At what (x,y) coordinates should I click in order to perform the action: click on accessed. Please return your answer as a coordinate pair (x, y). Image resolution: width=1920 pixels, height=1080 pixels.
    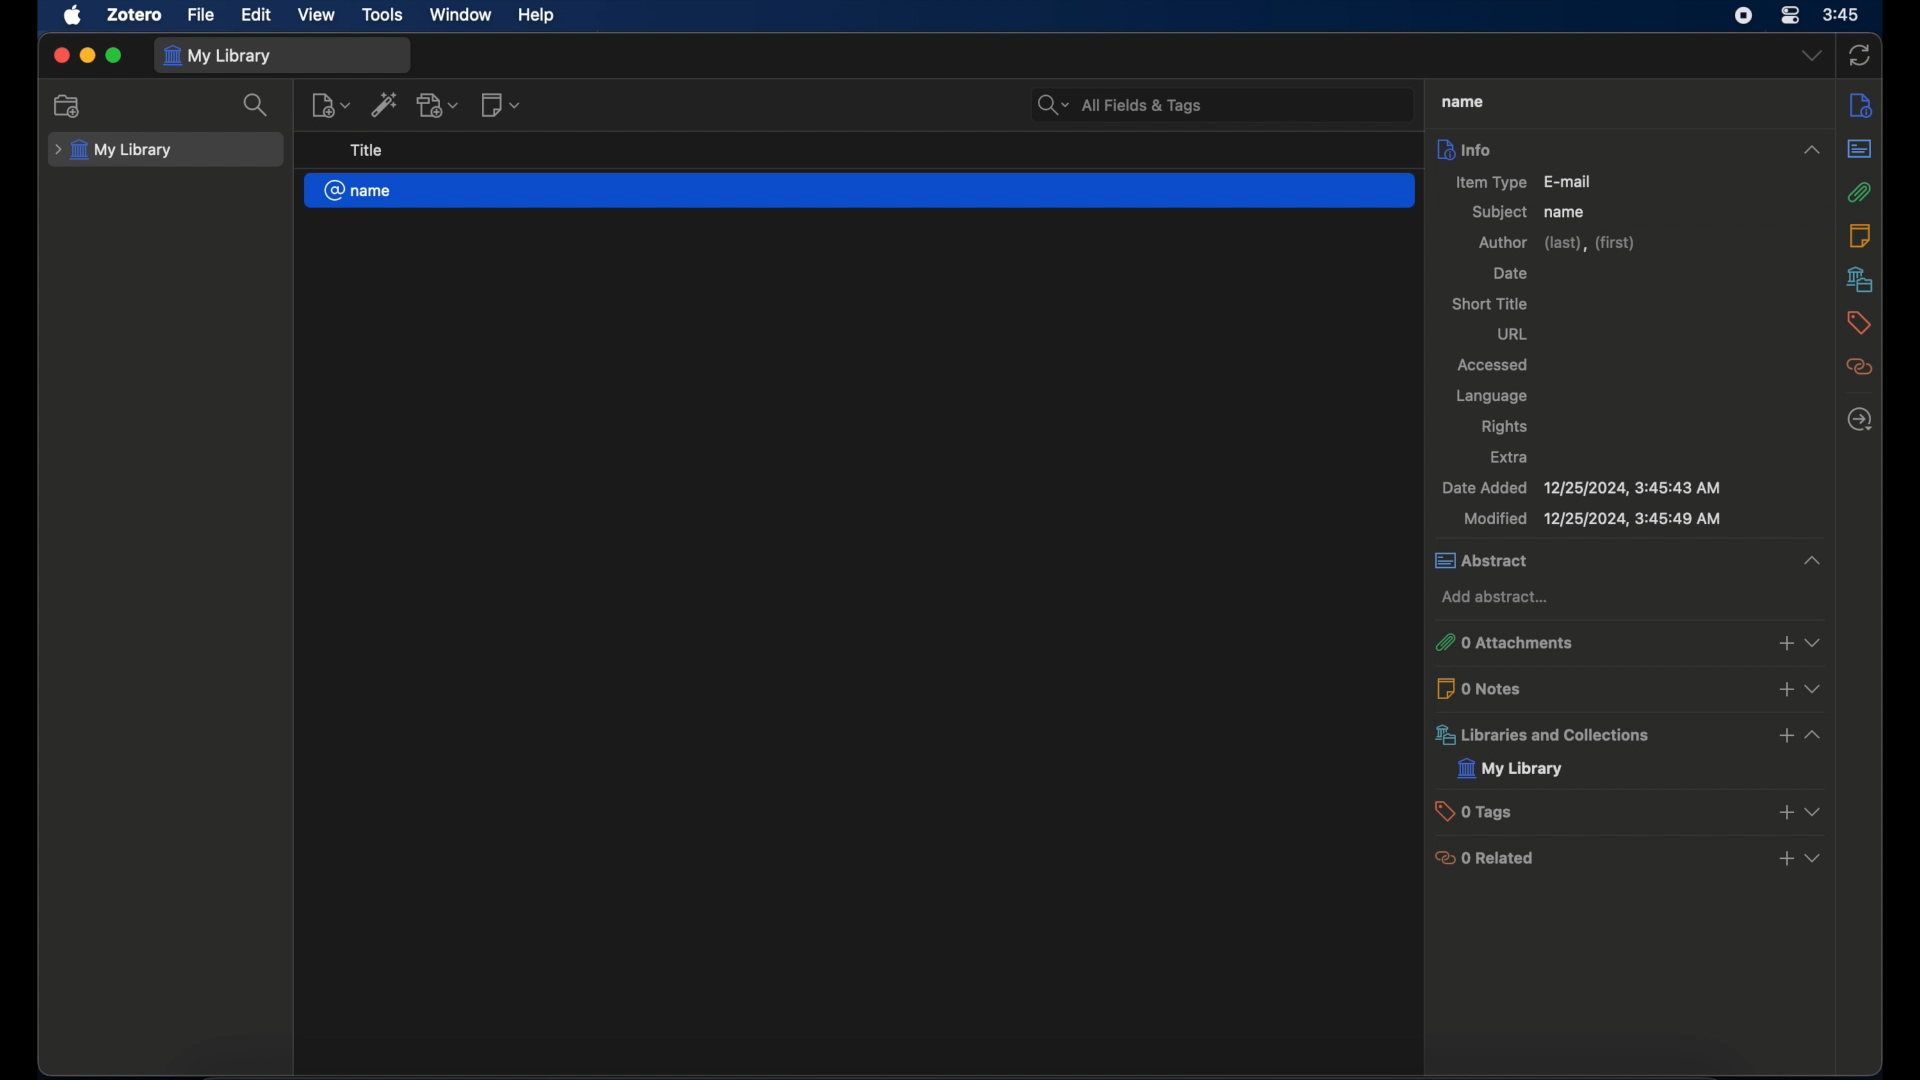
    Looking at the image, I should click on (1494, 367).